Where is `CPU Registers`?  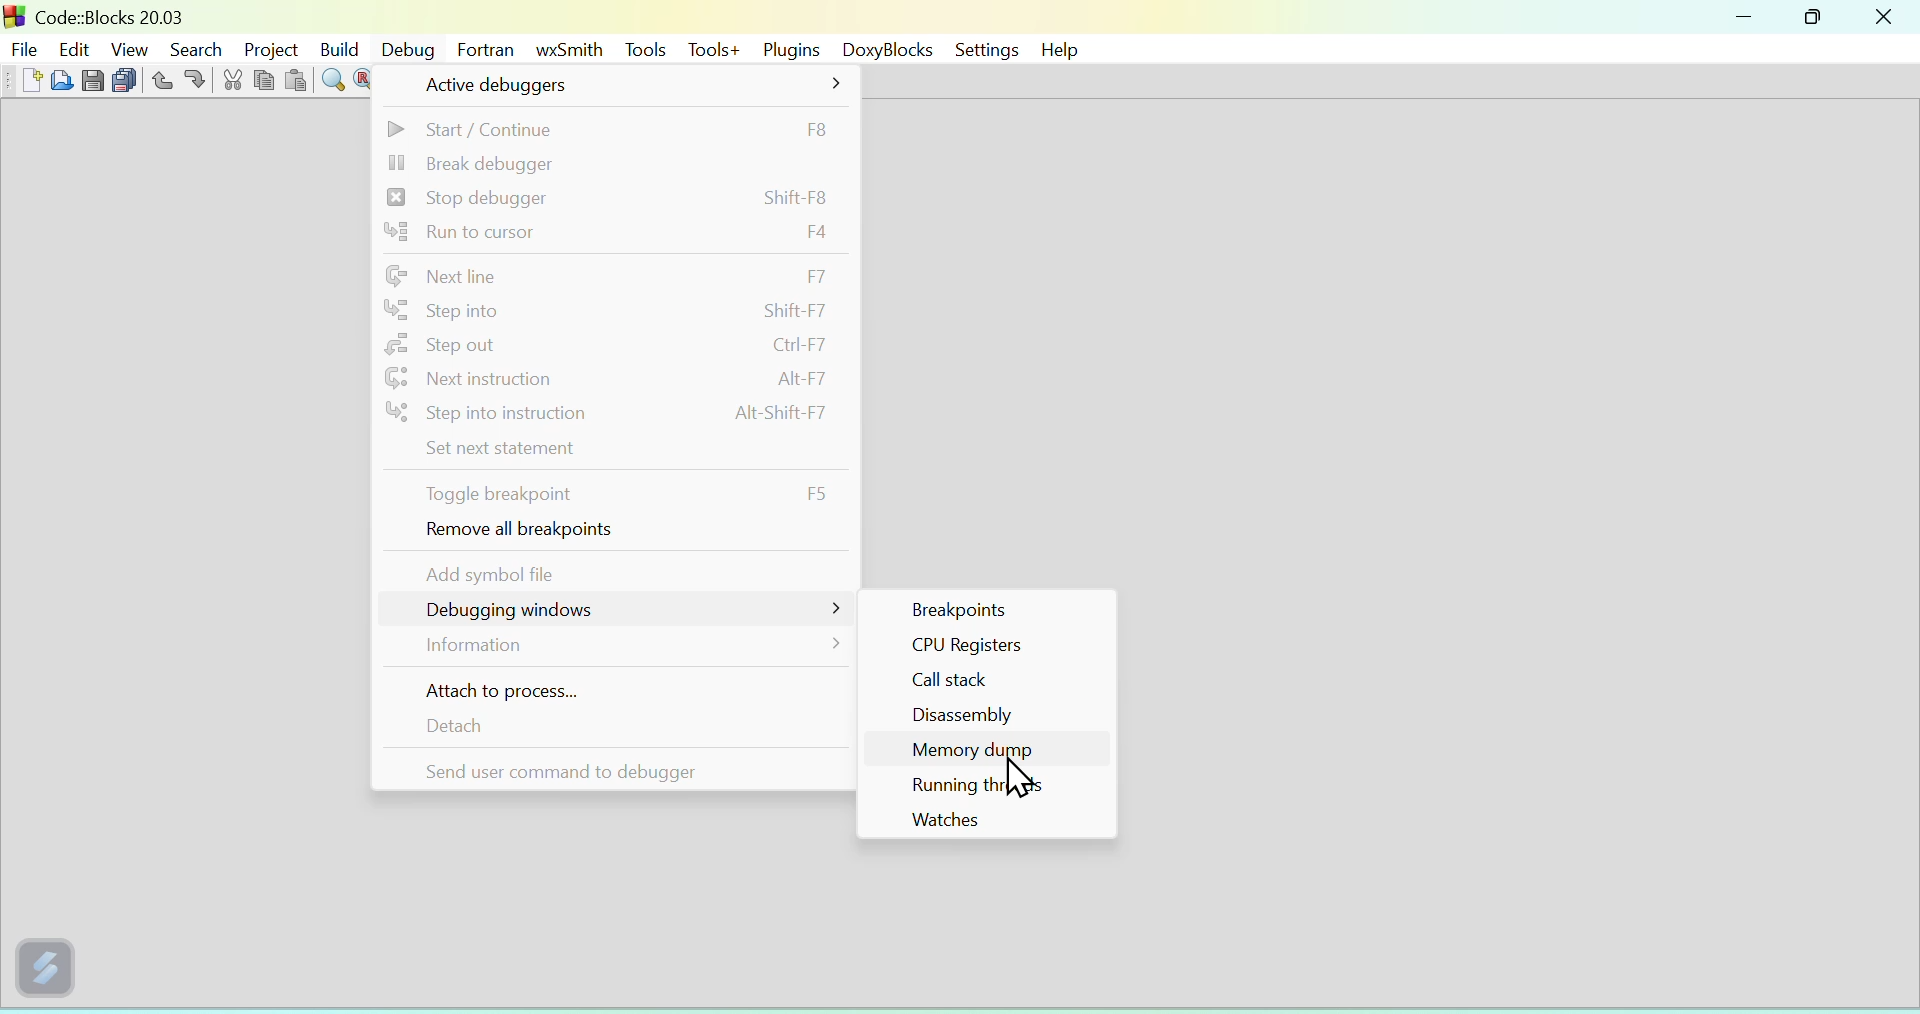
CPU Registers is located at coordinates (984, 649).